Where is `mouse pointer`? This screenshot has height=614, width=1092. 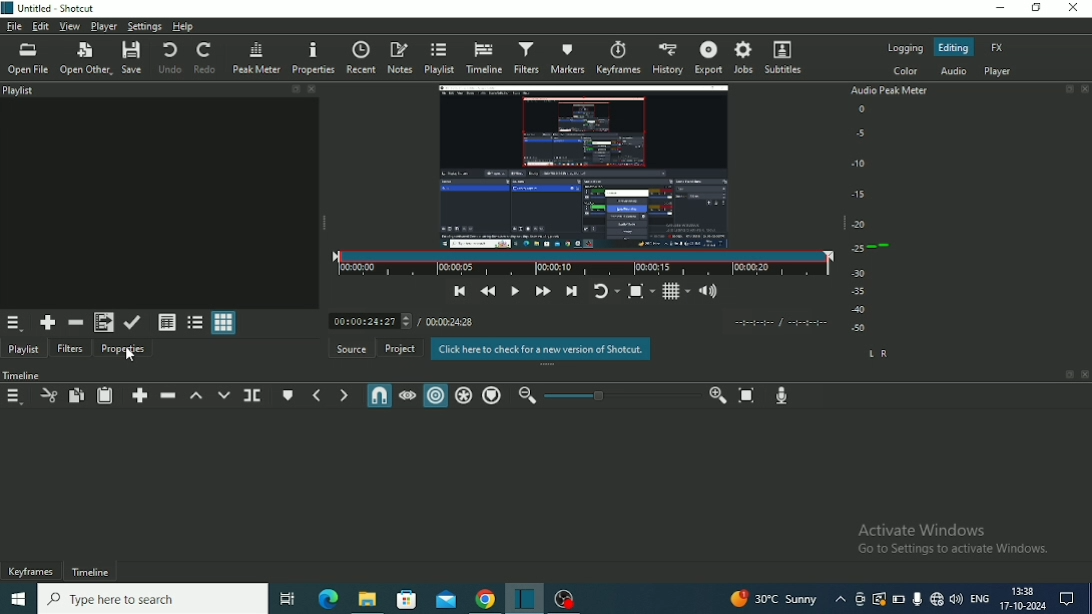 mouse pointer is located at coordinates (133, 354).